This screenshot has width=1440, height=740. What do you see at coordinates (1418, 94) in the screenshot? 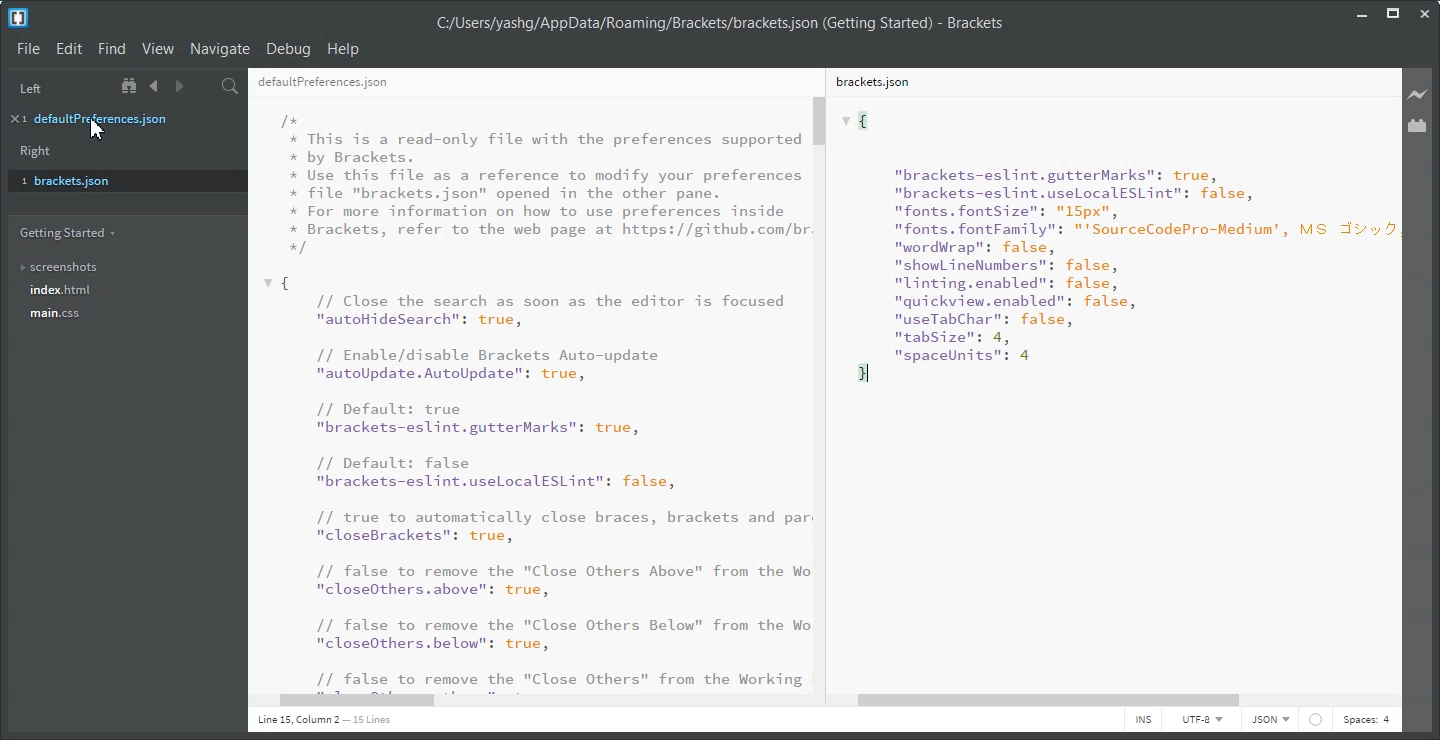
I see `Live Preview` at bounding box center [1418, 94].